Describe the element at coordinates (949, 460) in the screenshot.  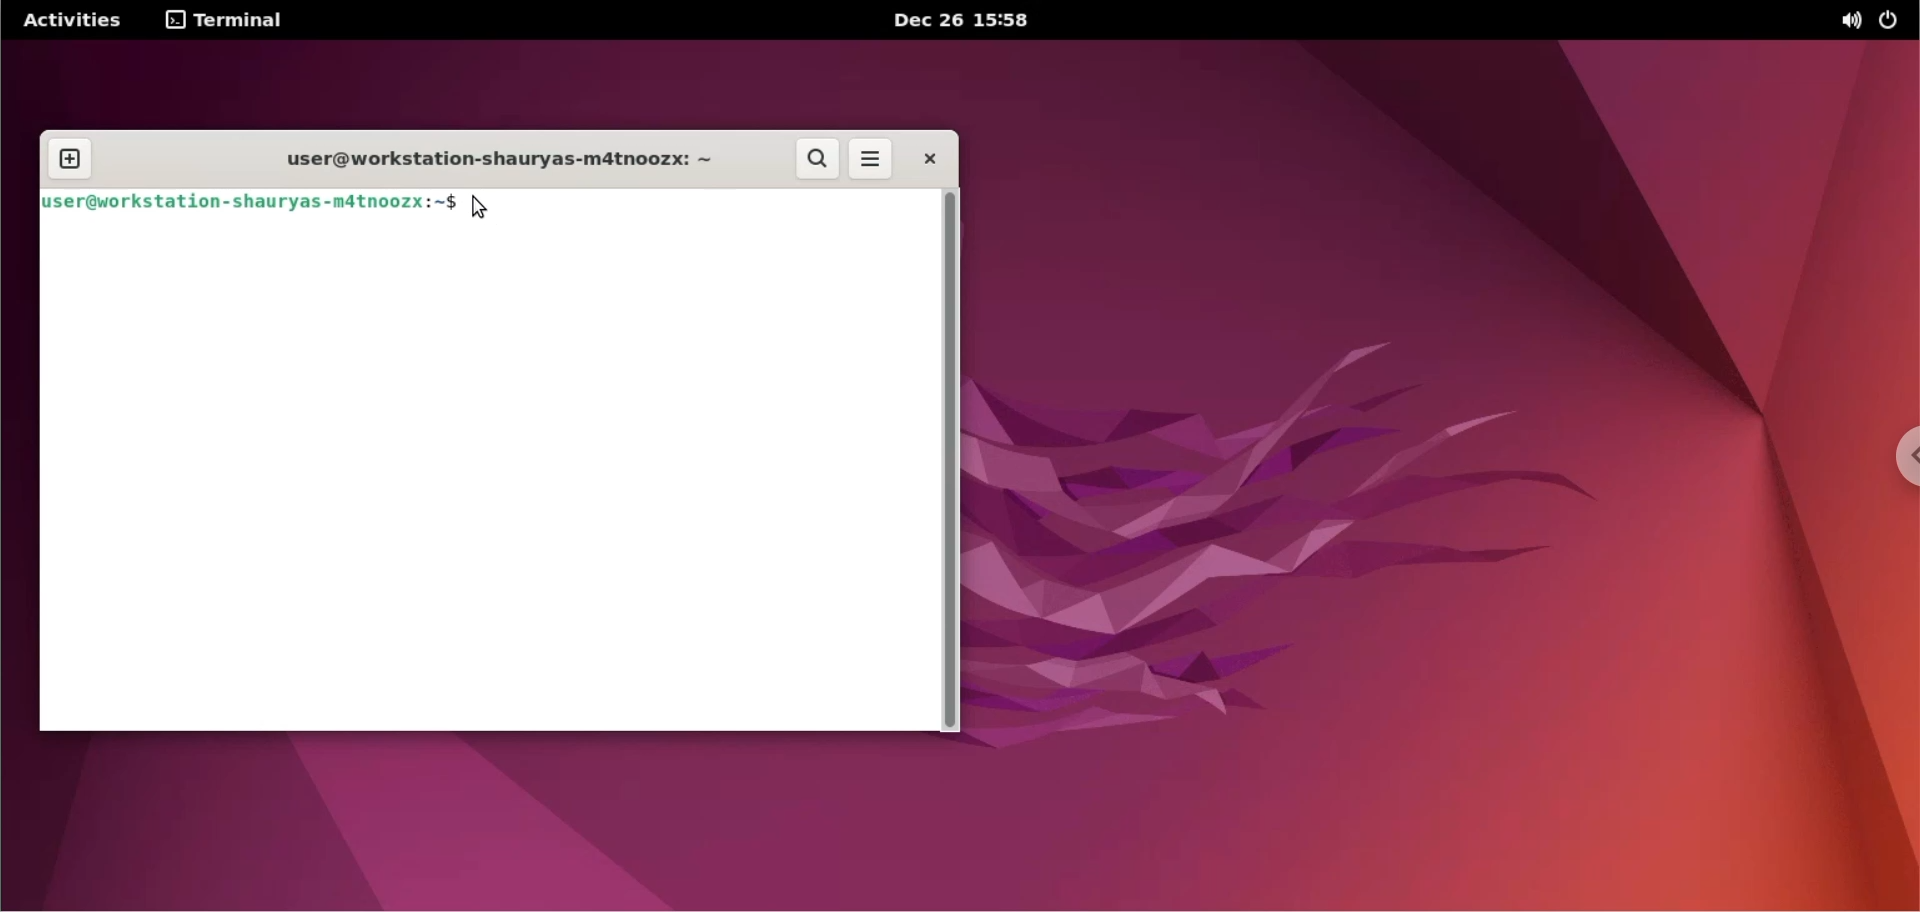
I see `scrollbar` at that location.